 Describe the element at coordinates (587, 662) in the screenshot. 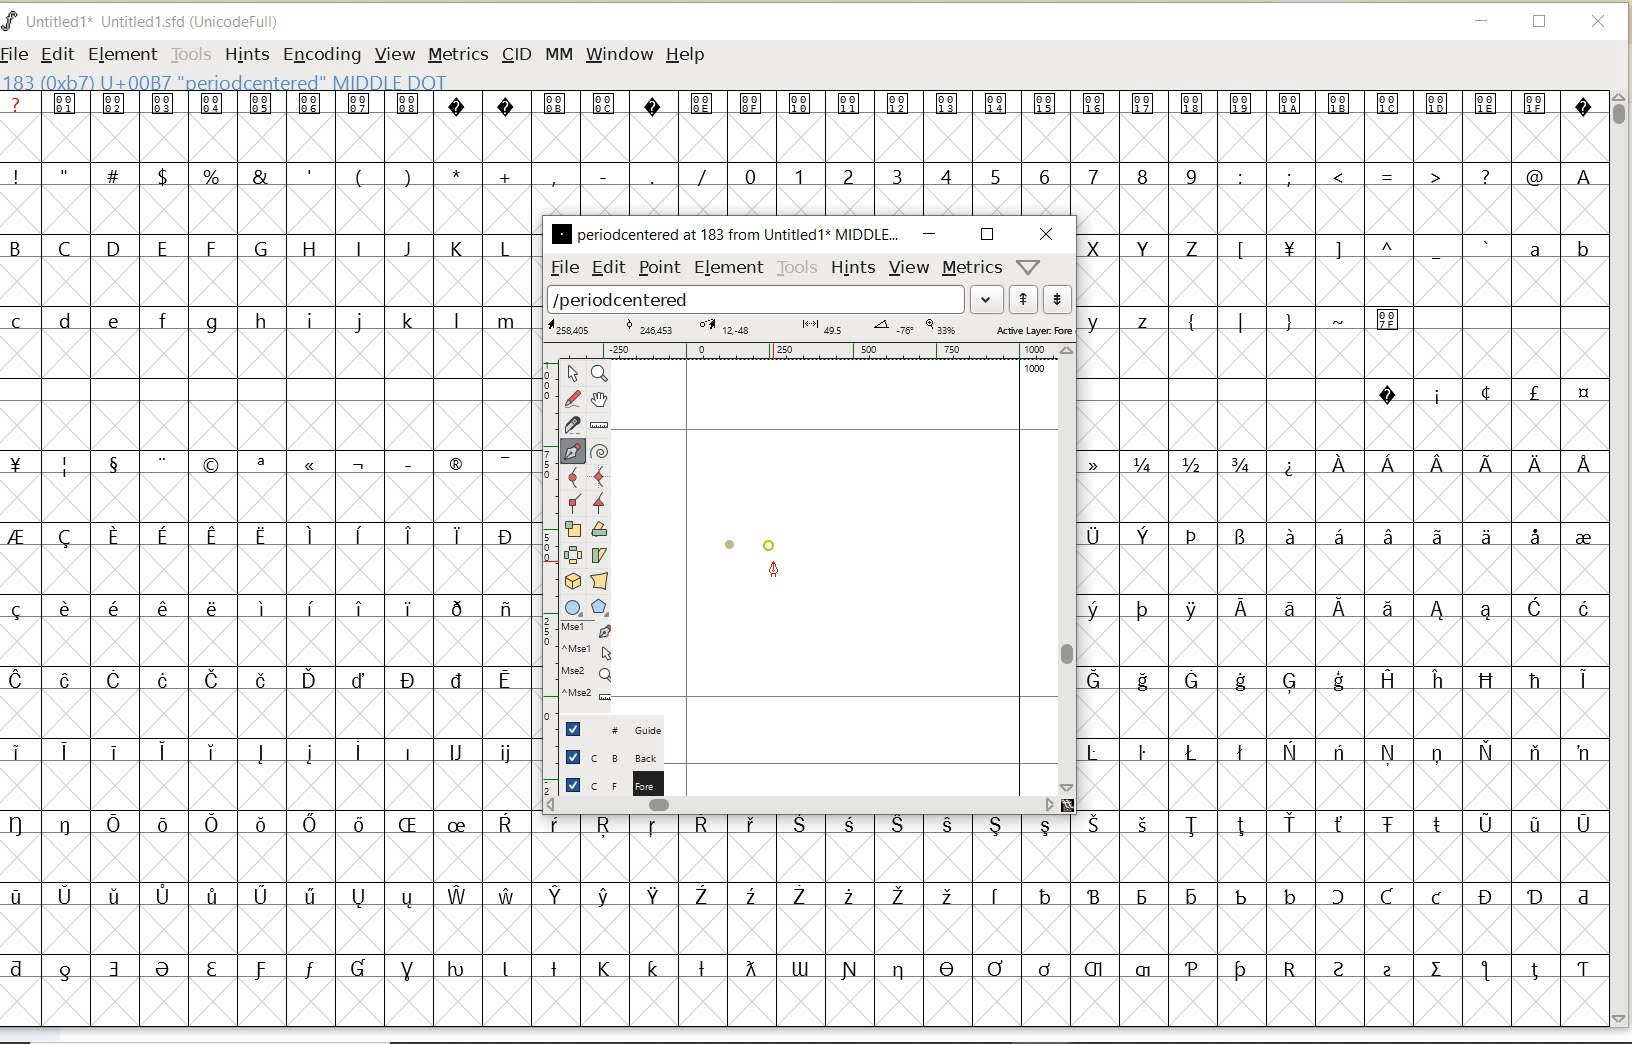

I see `cursor events on the opened outline window` at that location.